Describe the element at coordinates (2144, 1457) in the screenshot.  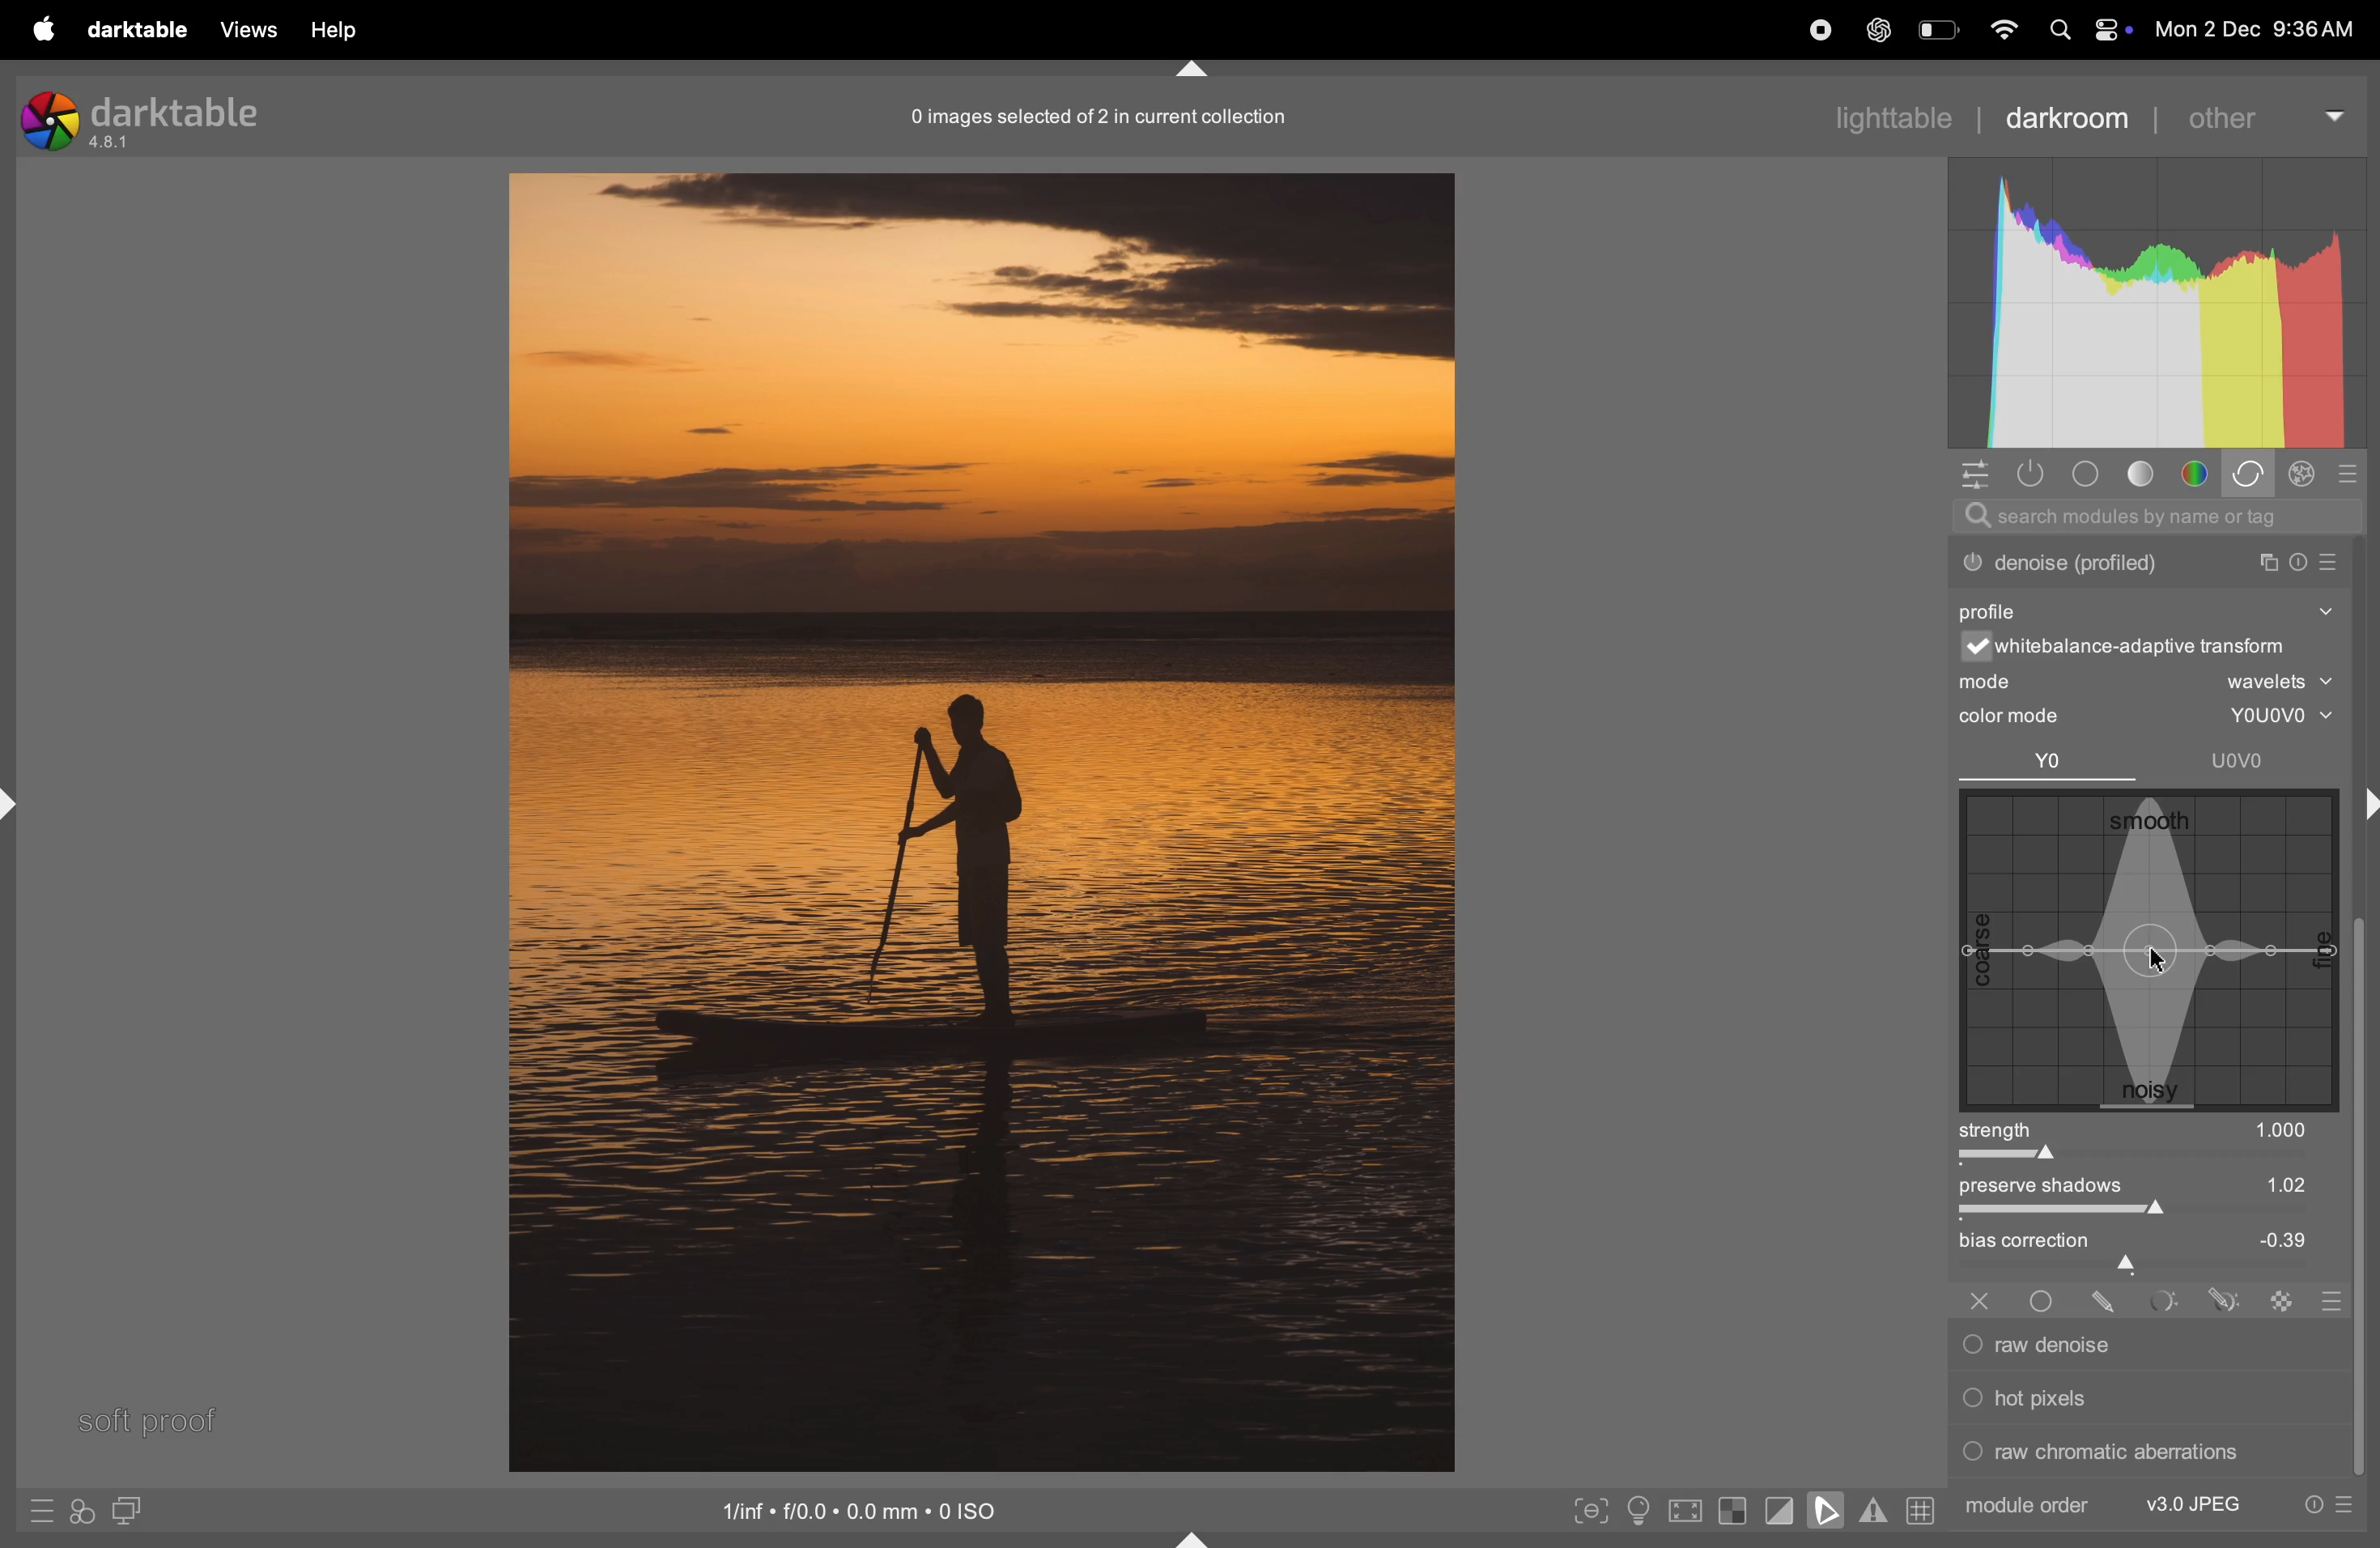
I see `raw chromatic ` at that location.